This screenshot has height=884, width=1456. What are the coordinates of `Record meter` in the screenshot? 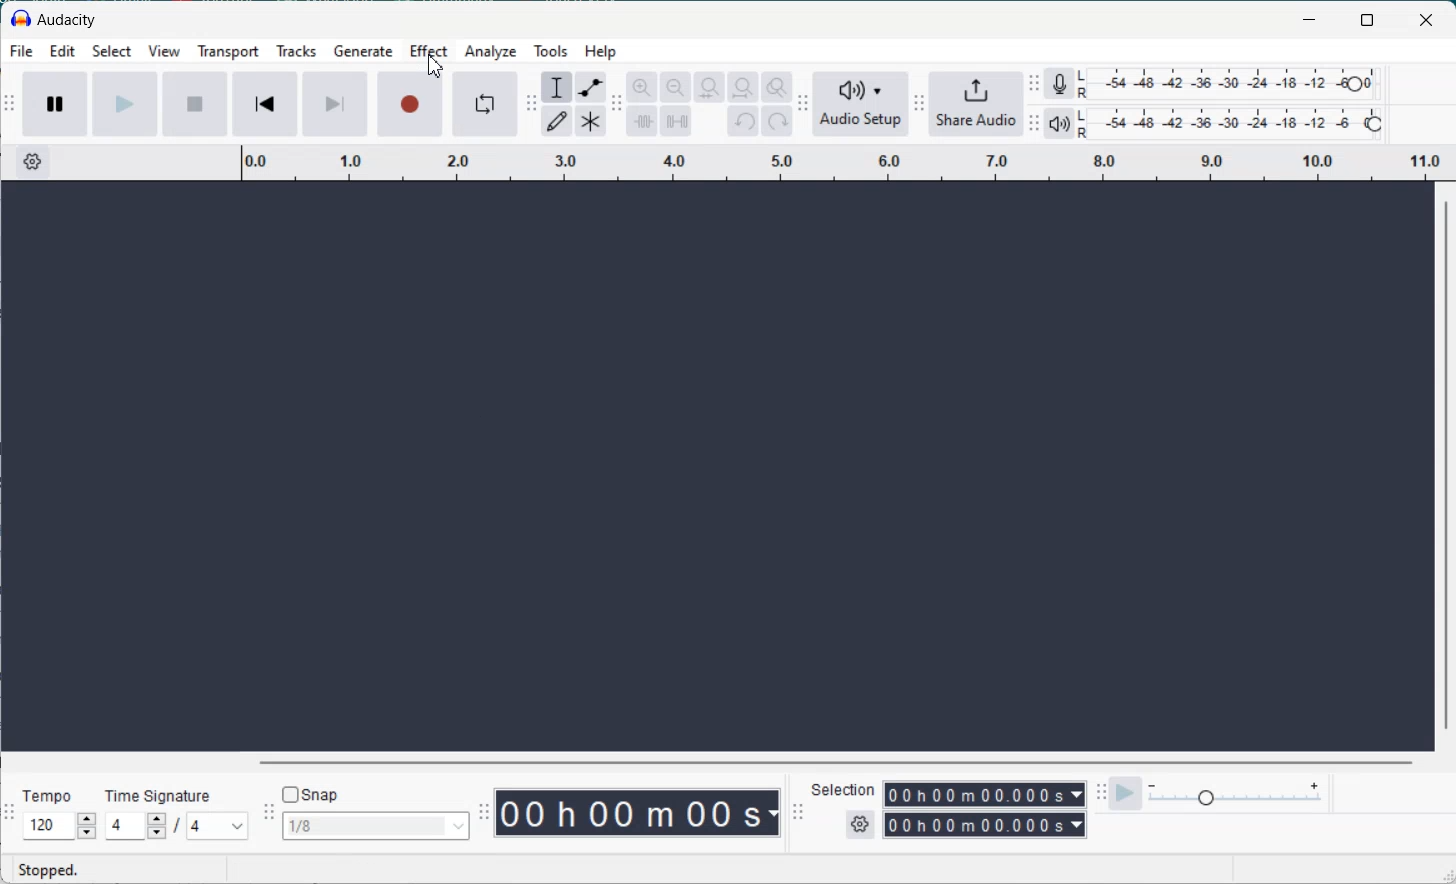 It's located at (1059, 82).